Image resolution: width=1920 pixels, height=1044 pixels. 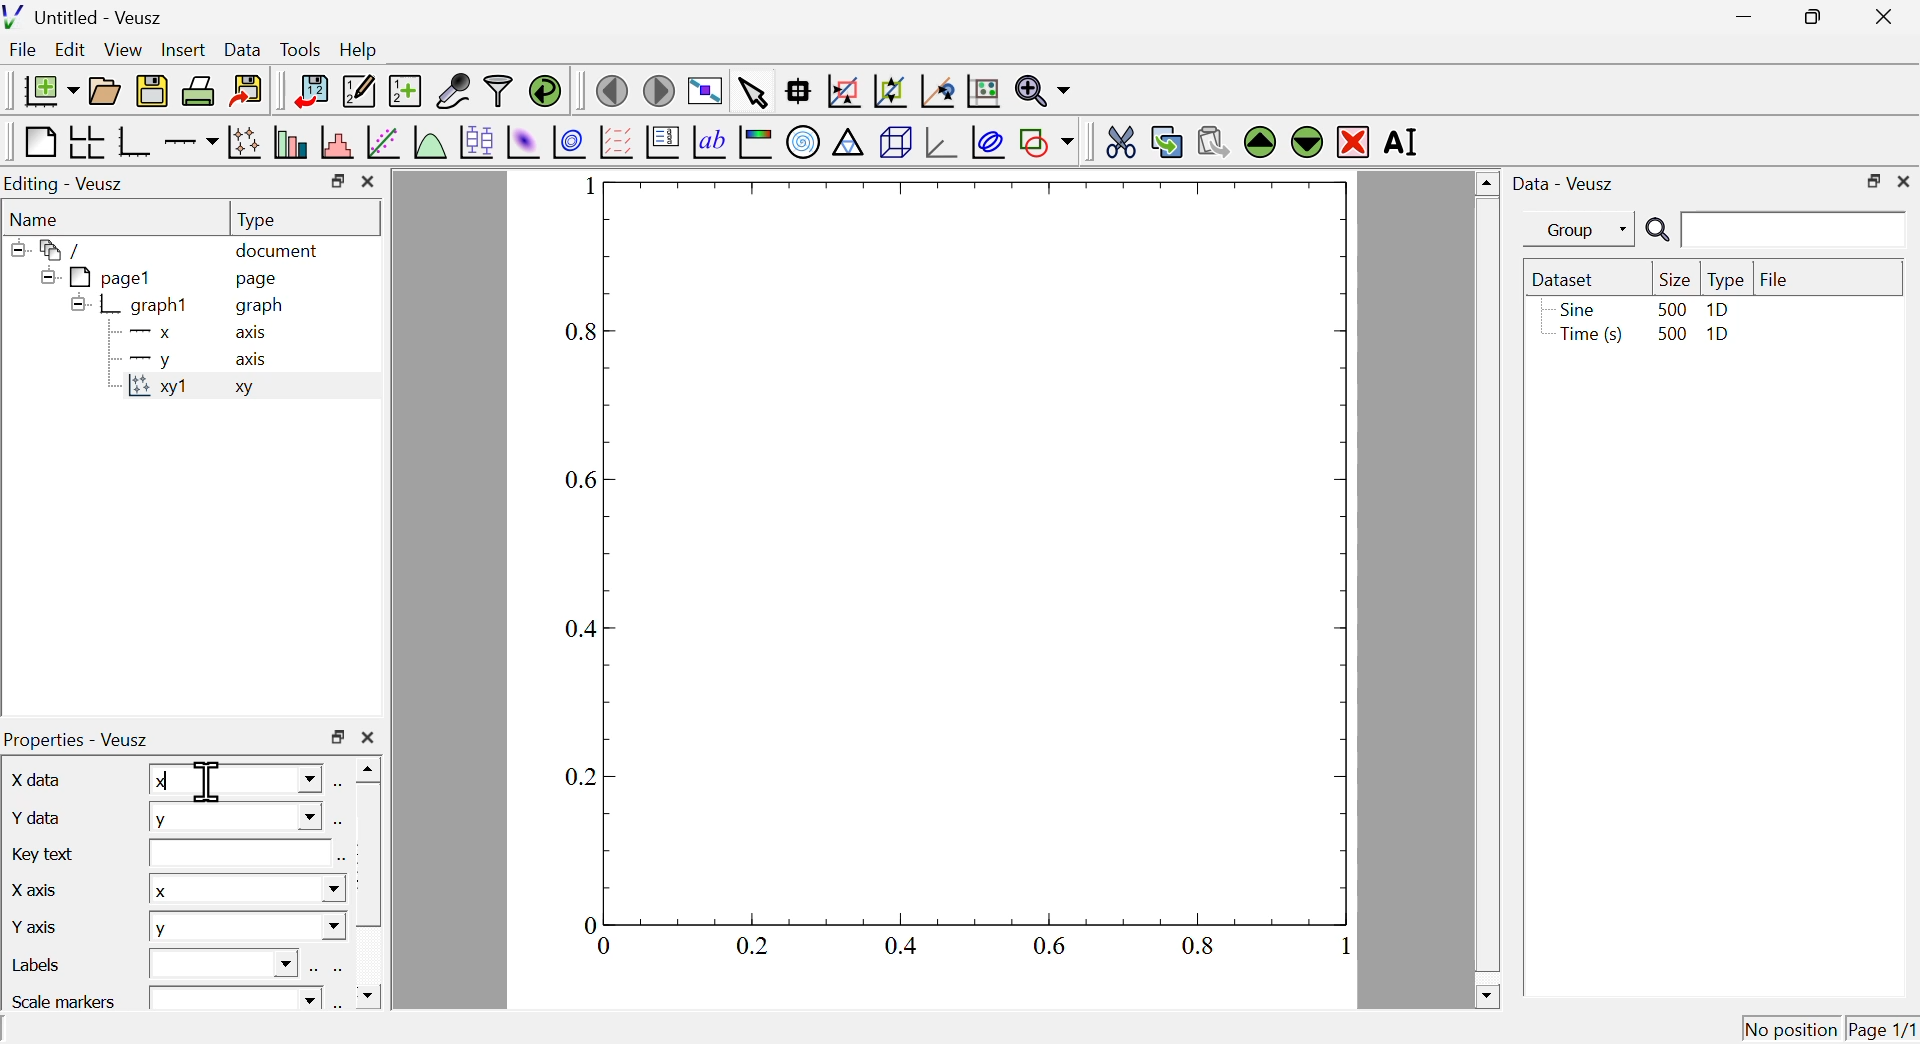 What do you see at coordinates (1771, 231) in the screenshot?
I see `search` at bounding box center [1771, 231].